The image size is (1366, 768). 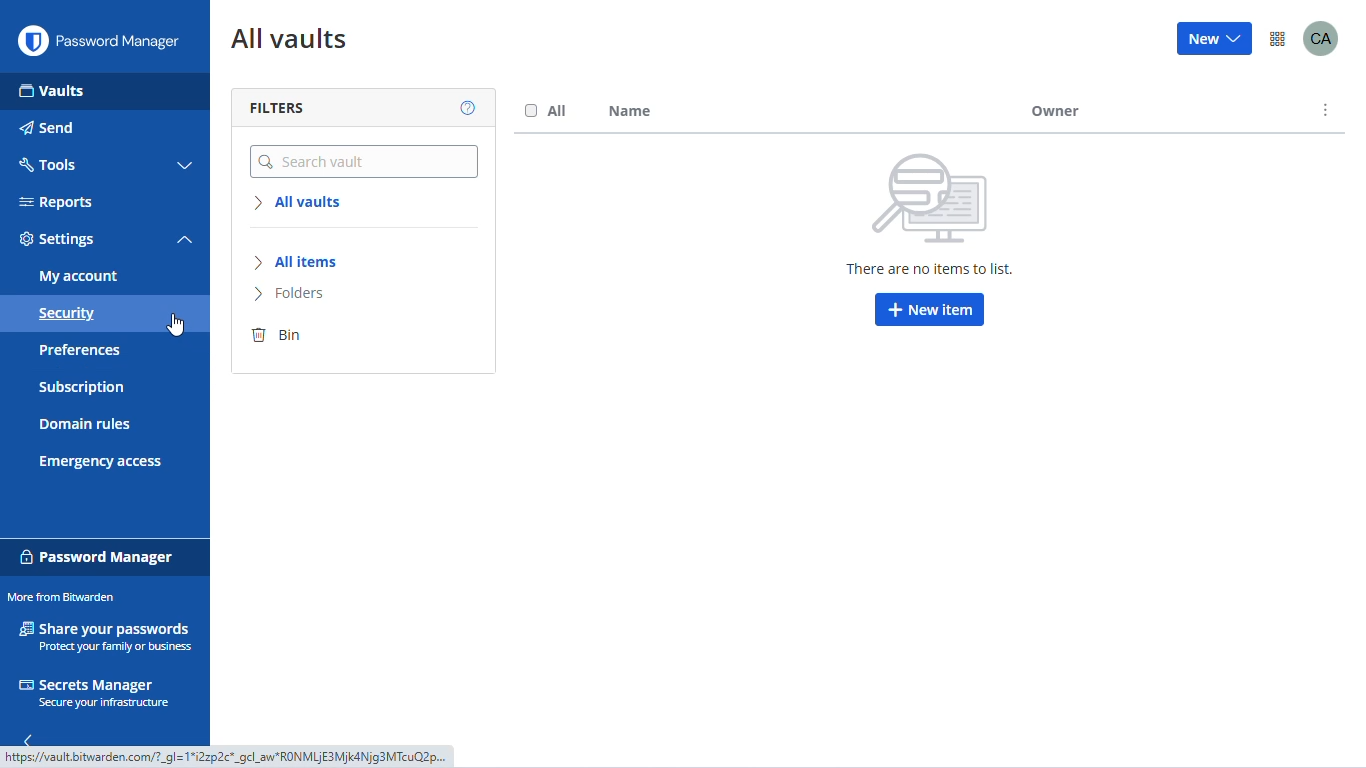 What do you see at coordinates (56, 202) in the screenshot?
I see `reports` at bounding box center [56, 202].